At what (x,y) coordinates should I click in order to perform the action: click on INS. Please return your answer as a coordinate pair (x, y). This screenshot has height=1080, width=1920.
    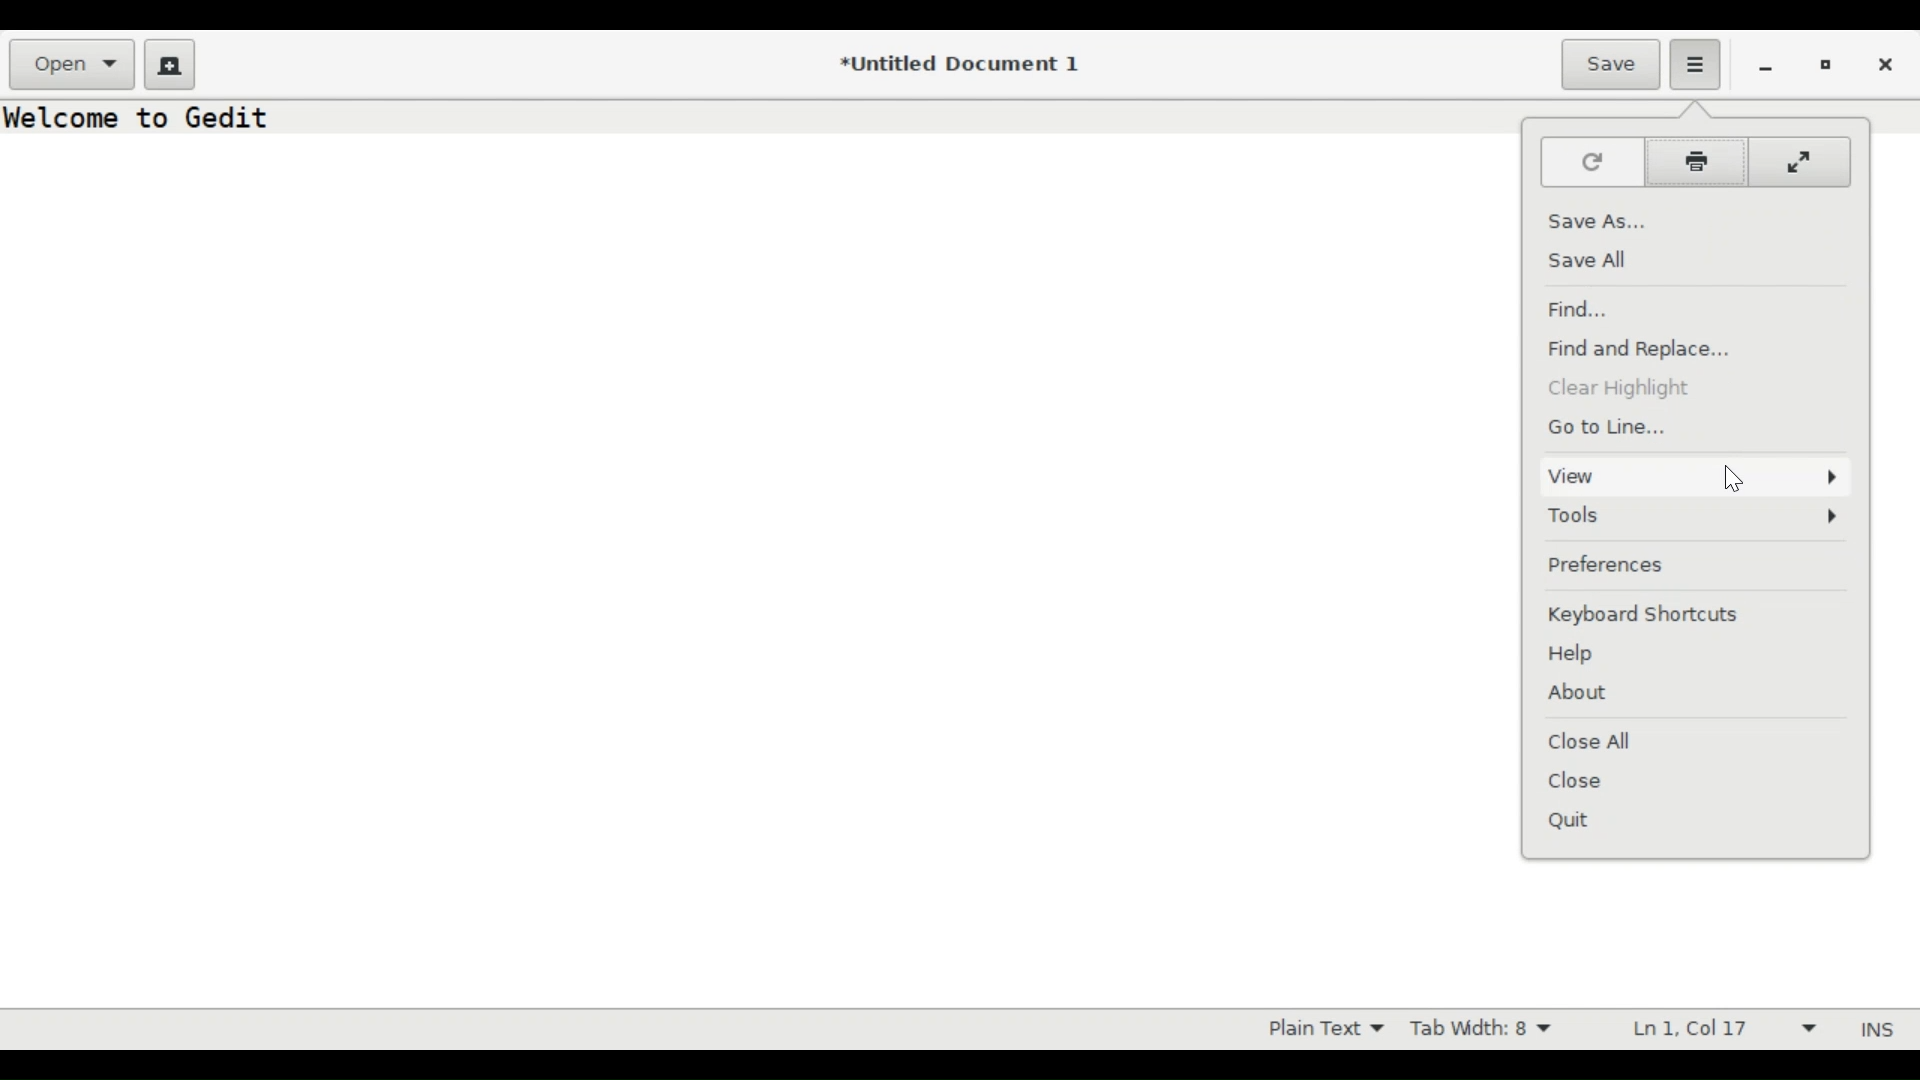
    Looking at the image, I should click on (1873, 1029).